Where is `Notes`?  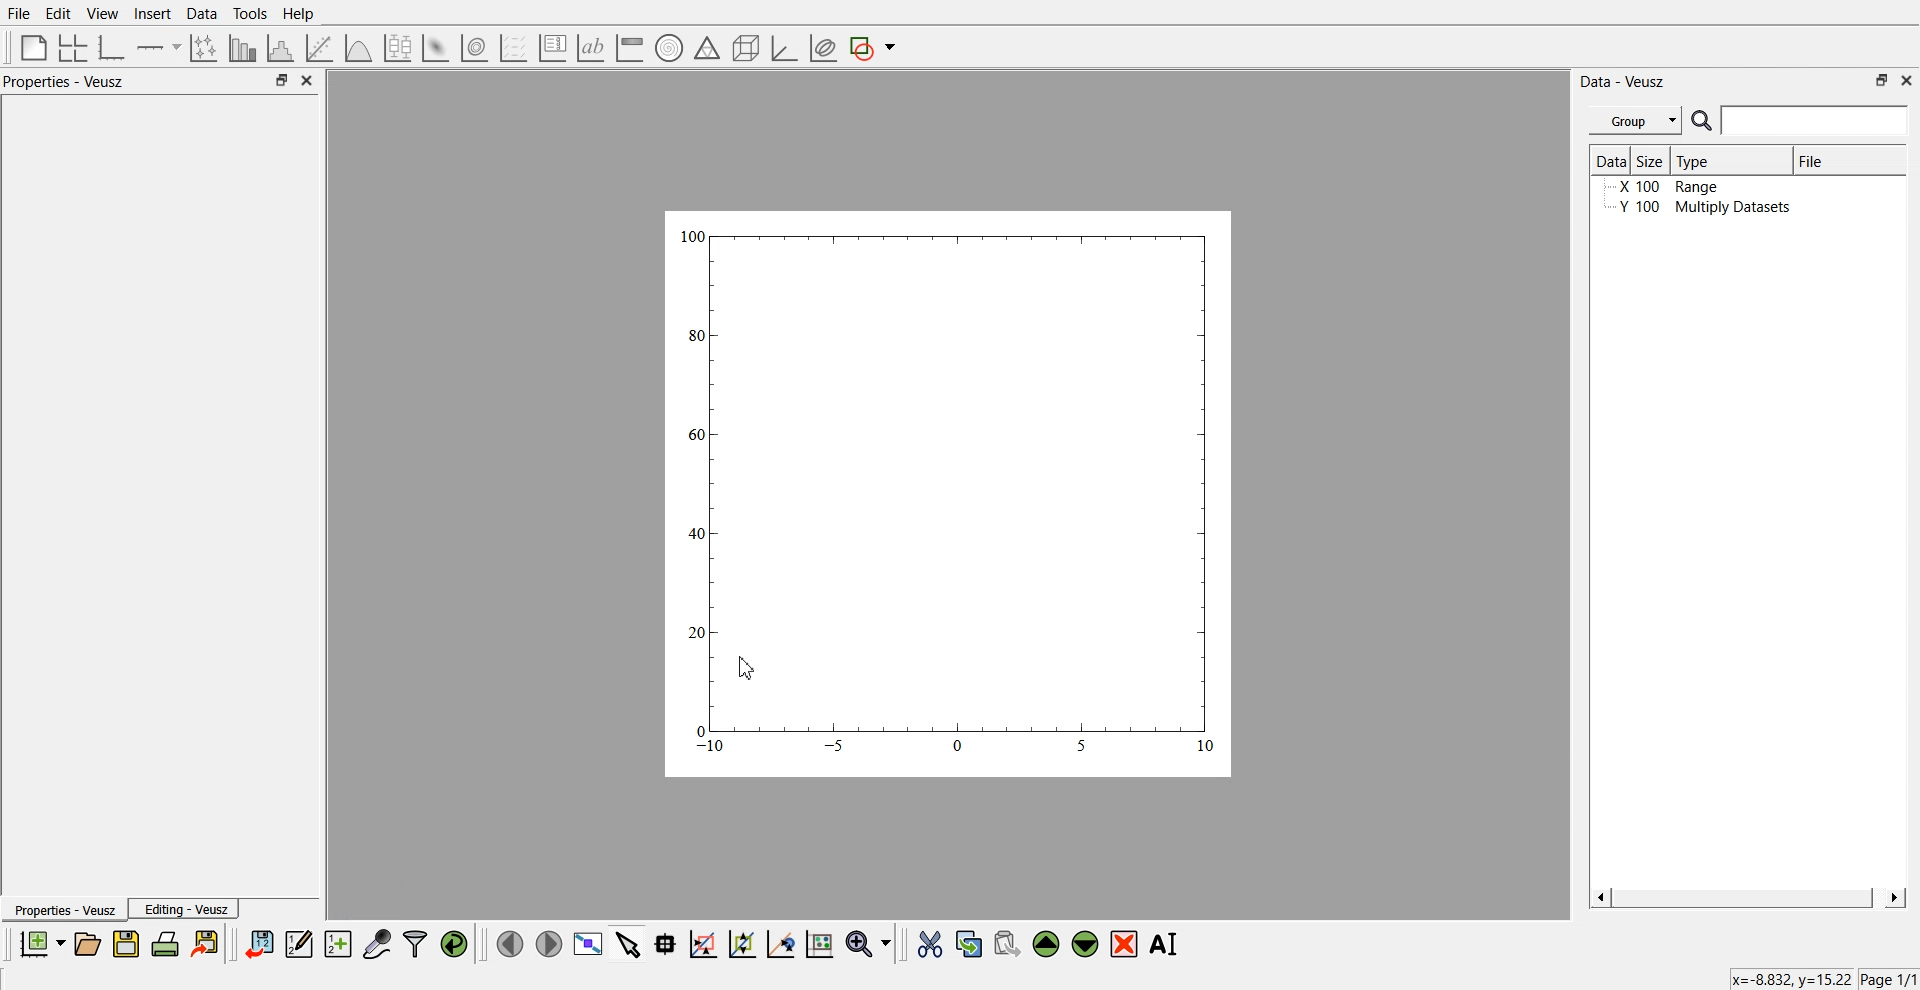
Notes is located at coordinates (33, 117).